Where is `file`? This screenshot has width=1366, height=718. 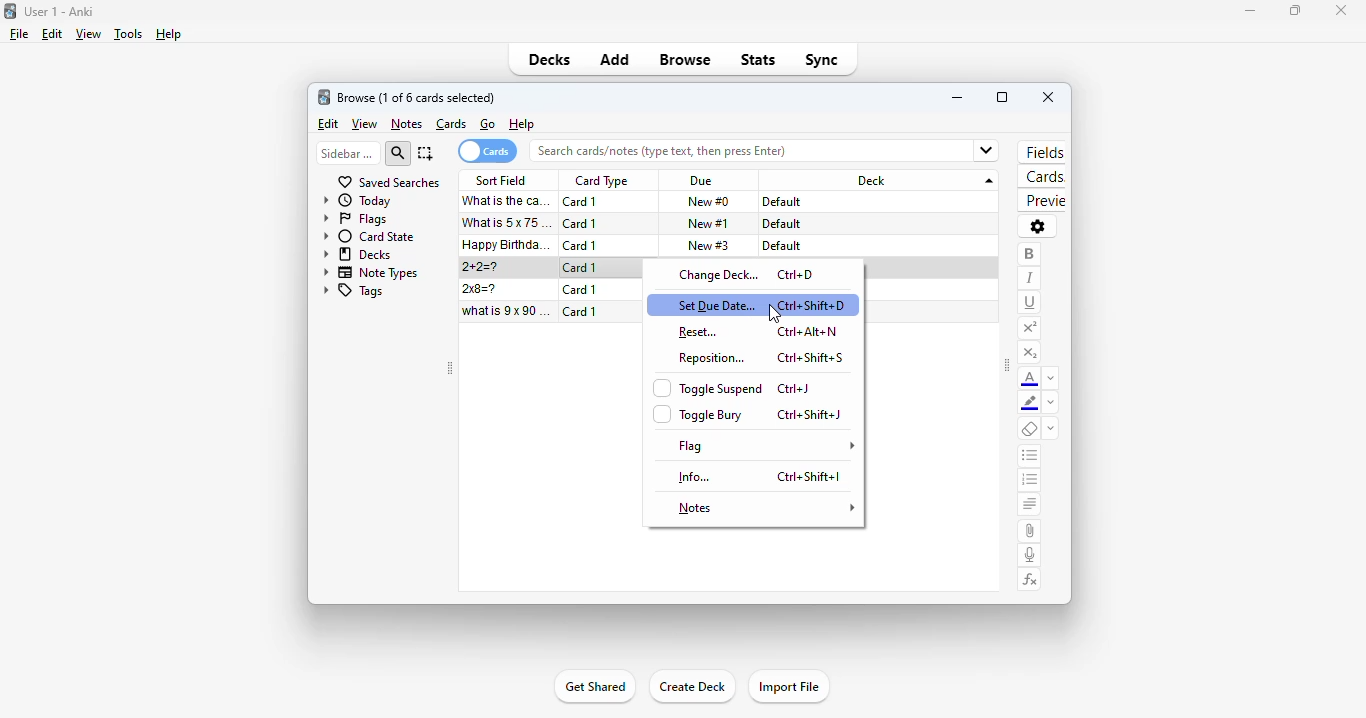 file is located at coordinates (19, 34).